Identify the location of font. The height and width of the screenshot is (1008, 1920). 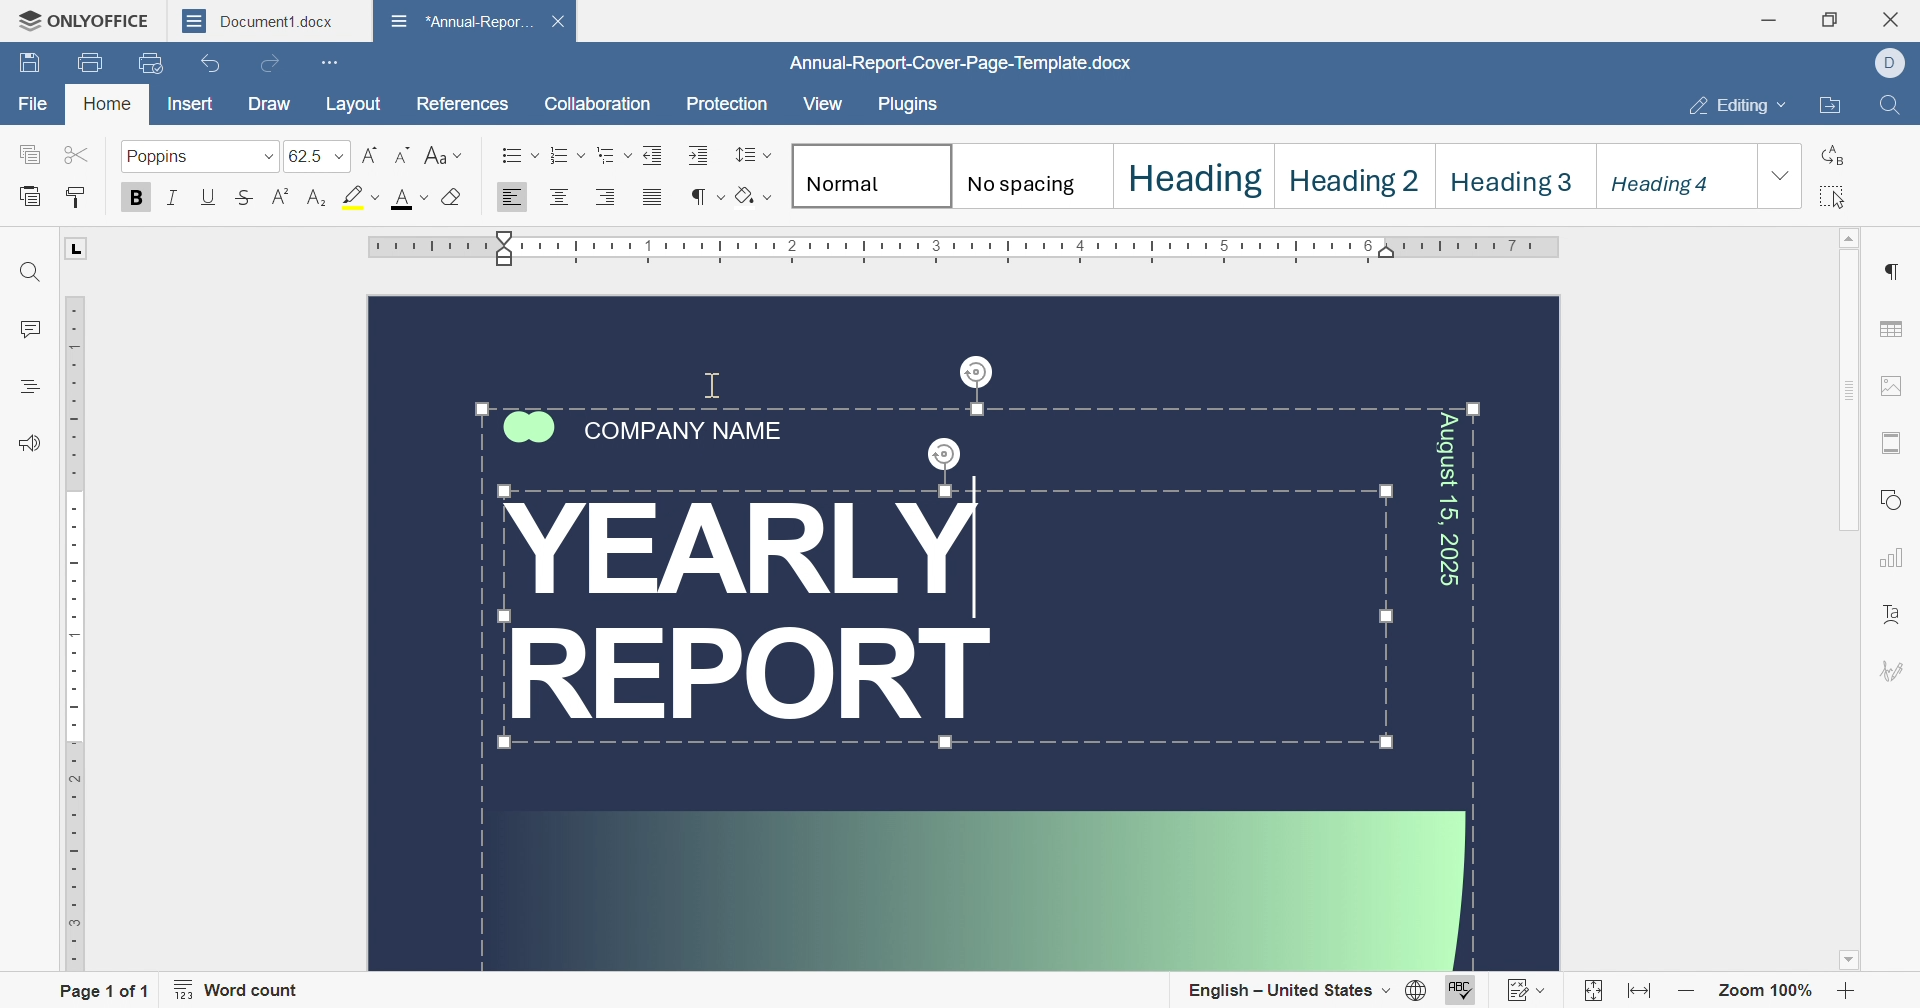
(202, 155).